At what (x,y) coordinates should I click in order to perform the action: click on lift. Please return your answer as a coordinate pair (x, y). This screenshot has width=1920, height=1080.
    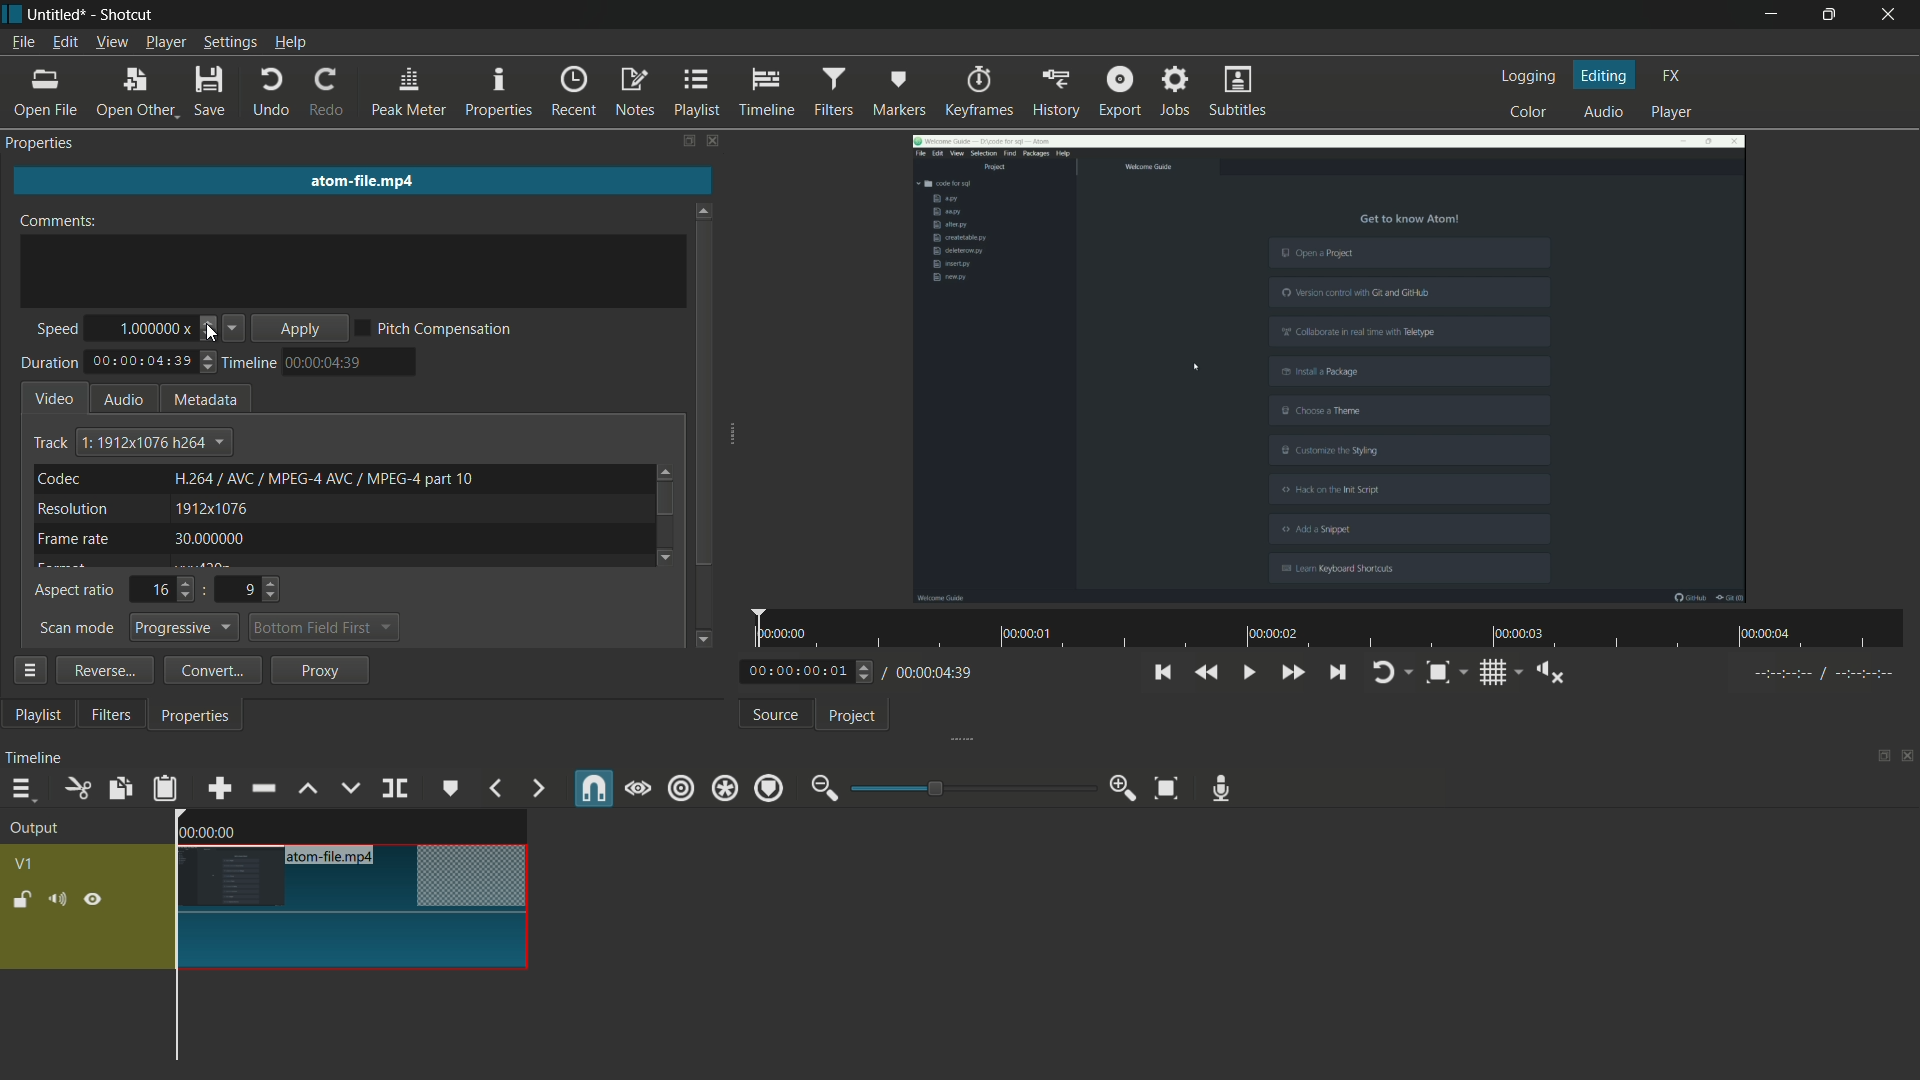
    Looking at the image, I should click on (307, 789).